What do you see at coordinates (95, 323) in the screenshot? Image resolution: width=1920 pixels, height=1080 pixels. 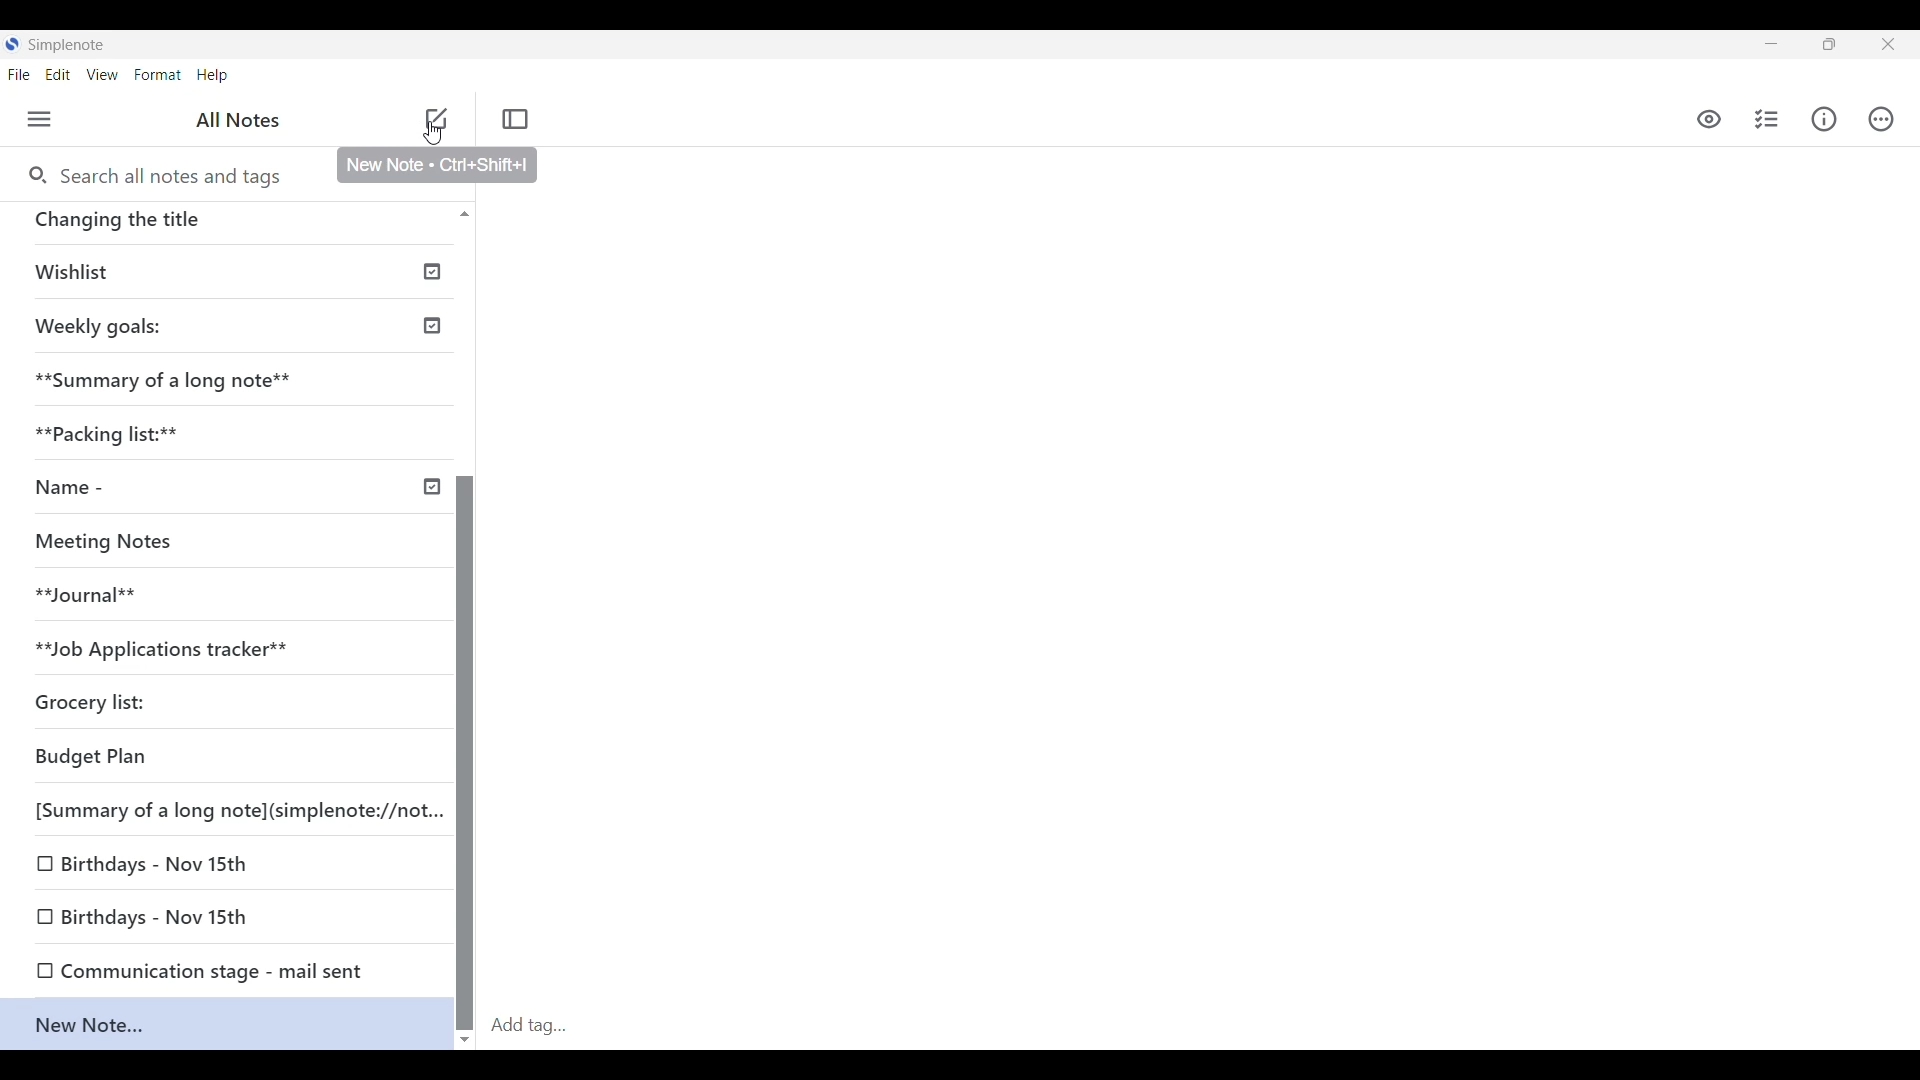 I see `Weekly goals` at bounding box center [95, 323].